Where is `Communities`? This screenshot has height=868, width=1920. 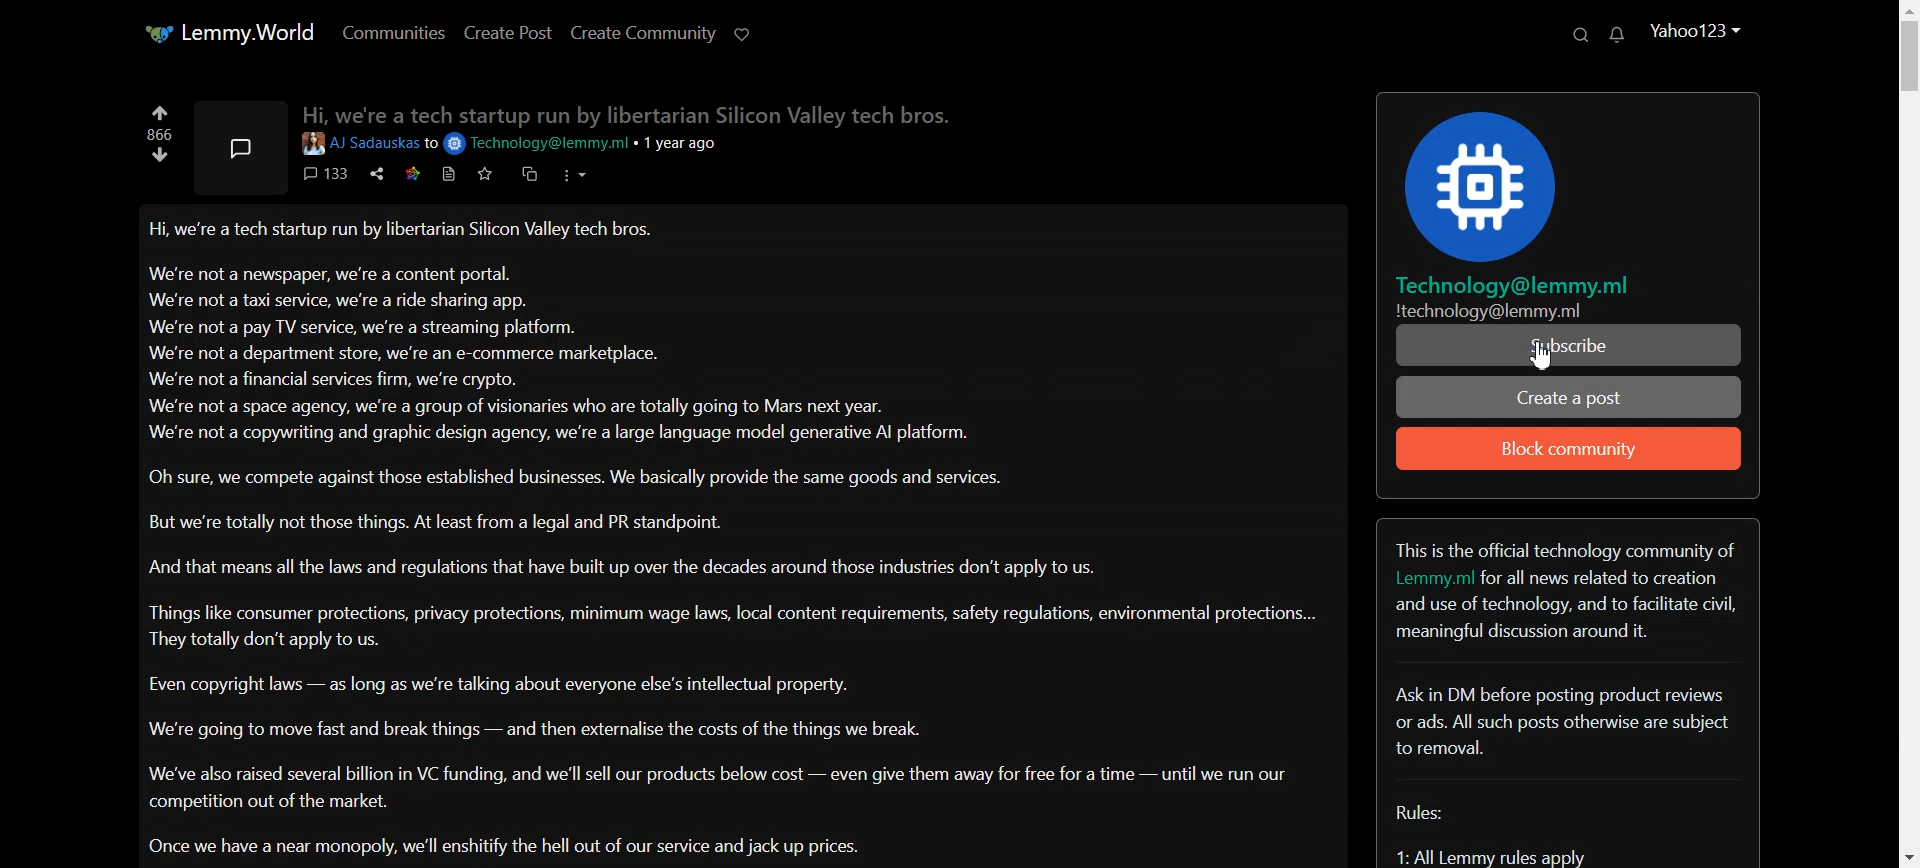 Communities is located at coordinates (392, 32).